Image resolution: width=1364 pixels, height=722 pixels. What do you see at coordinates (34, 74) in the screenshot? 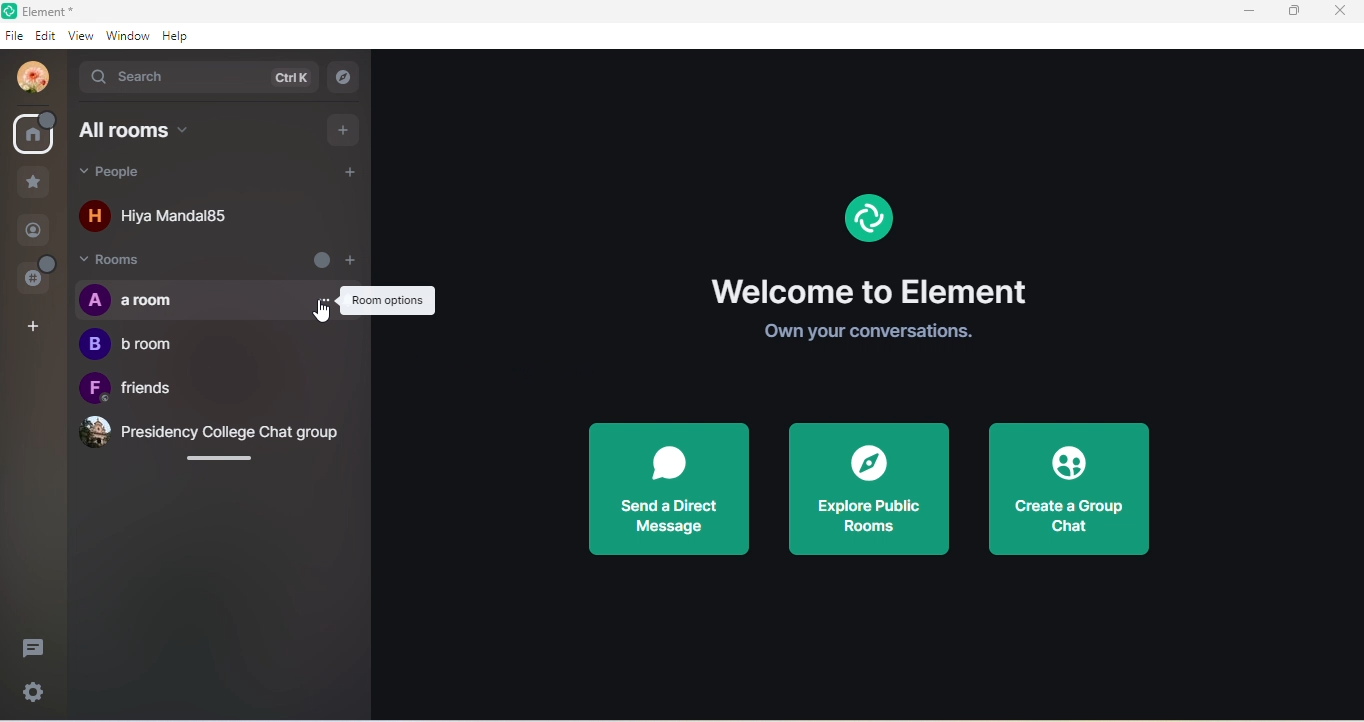
I see `profile photo` at bounding box center [34, 74].